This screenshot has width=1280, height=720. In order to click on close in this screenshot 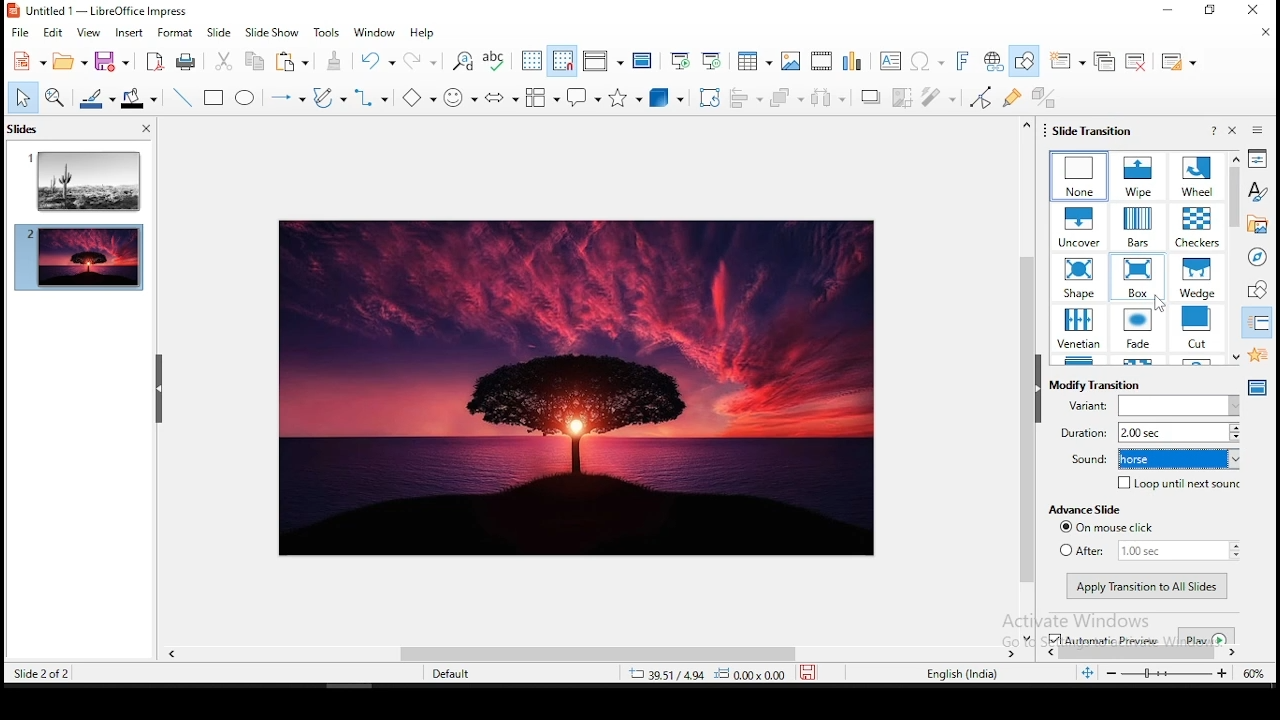, I will do `click(1263, 32)`.